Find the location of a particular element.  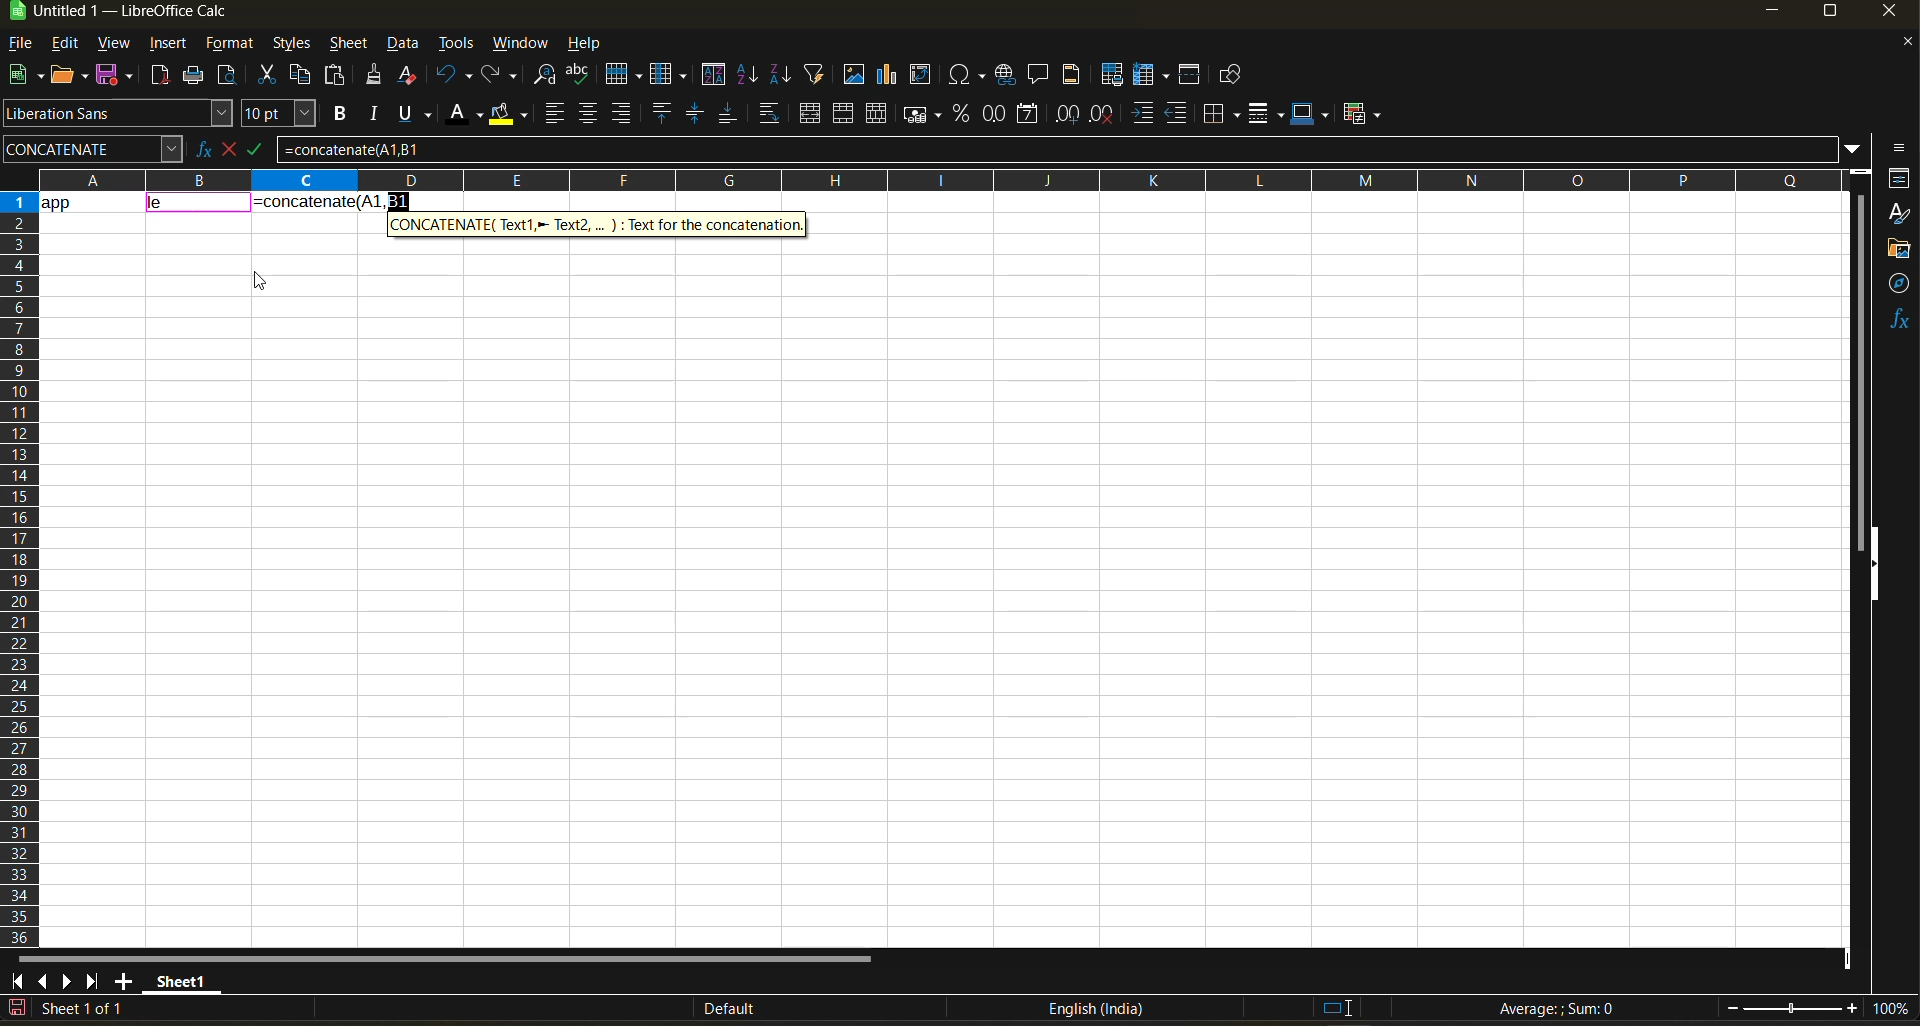

scroll to previous sheet is located at coordinates (43, 980).